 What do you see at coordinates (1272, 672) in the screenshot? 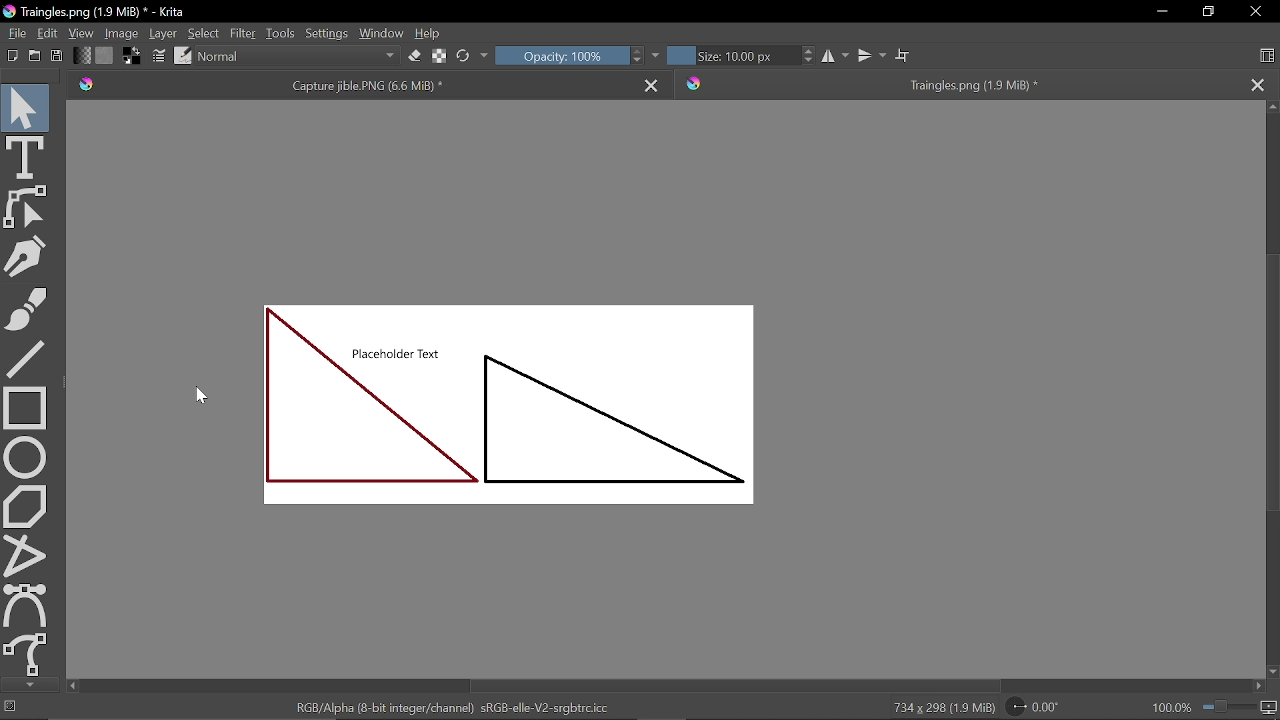
I see `Move down` at bounding box center [1272, 672].